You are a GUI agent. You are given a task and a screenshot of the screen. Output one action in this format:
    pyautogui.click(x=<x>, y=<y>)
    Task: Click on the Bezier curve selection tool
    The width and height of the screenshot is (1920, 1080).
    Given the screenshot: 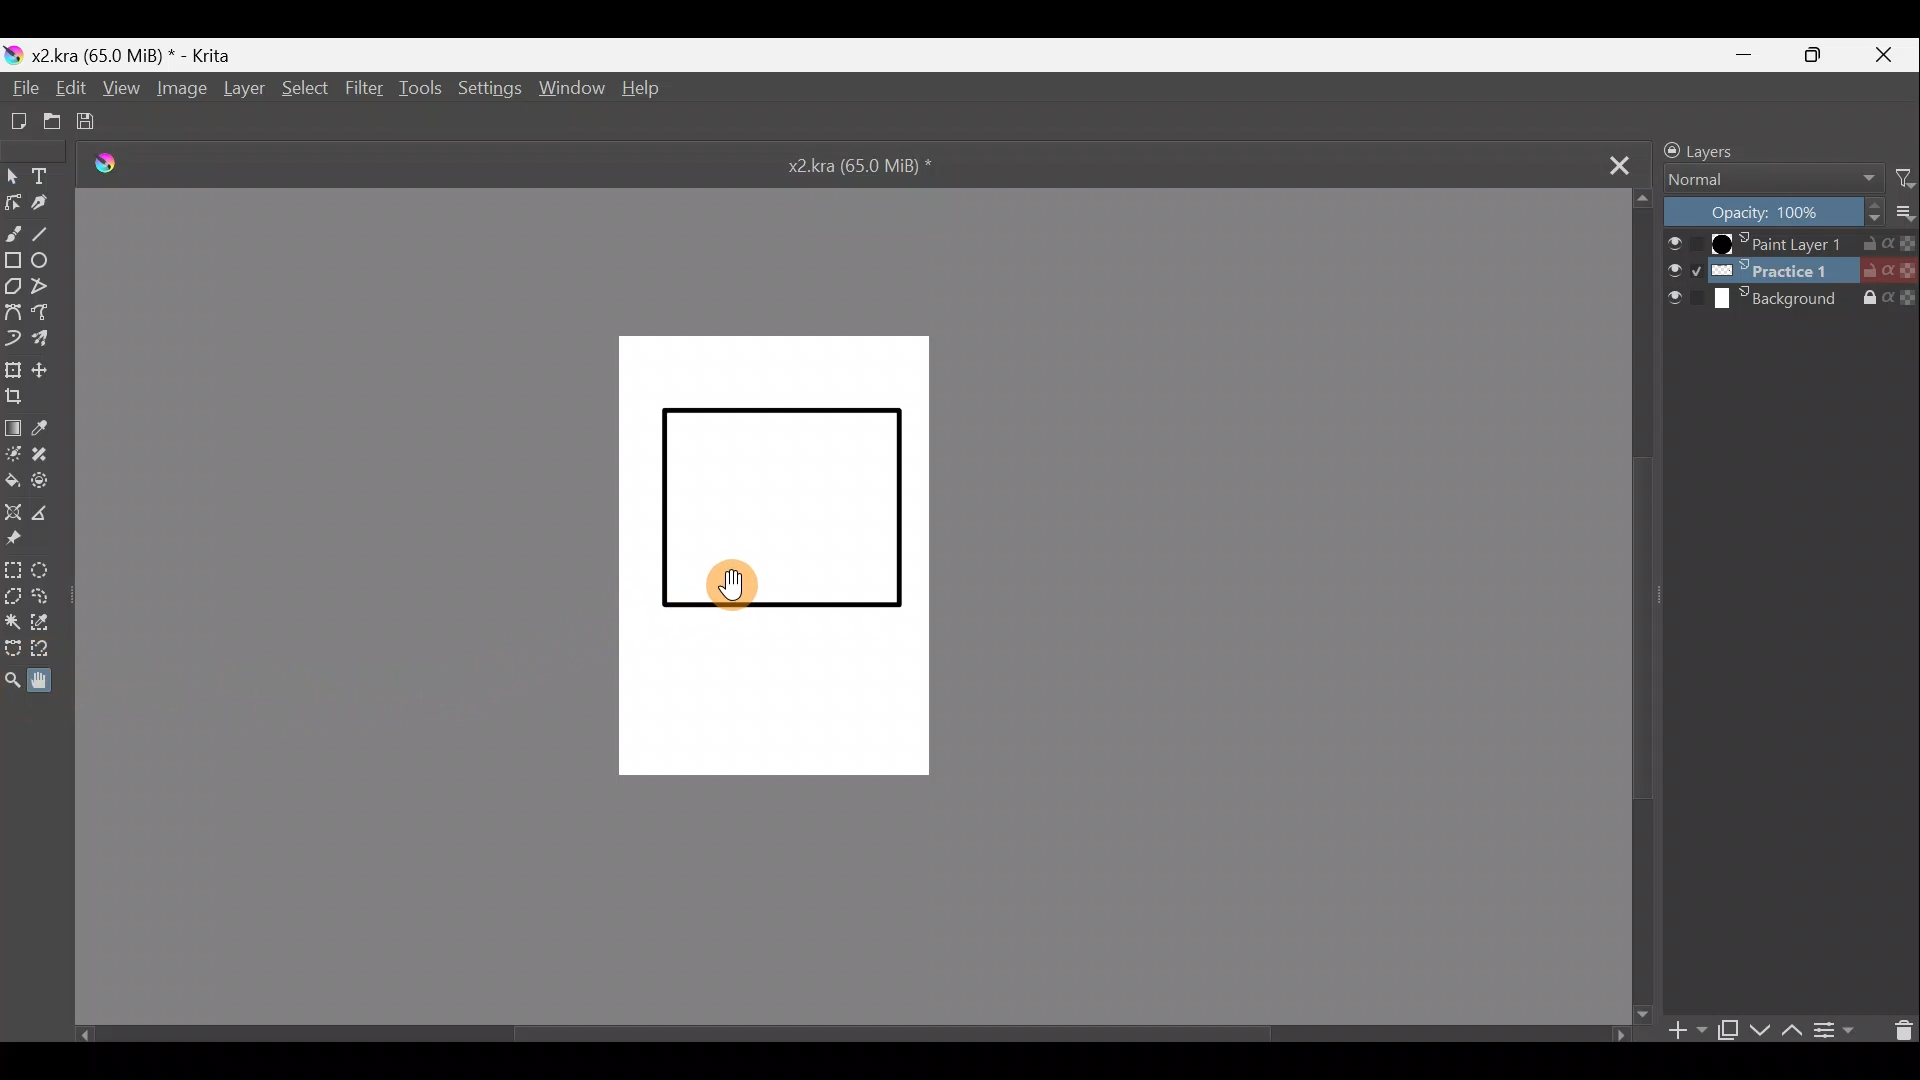 What is the action you would take?
    pyautogui.click(x=14, y=651)
    